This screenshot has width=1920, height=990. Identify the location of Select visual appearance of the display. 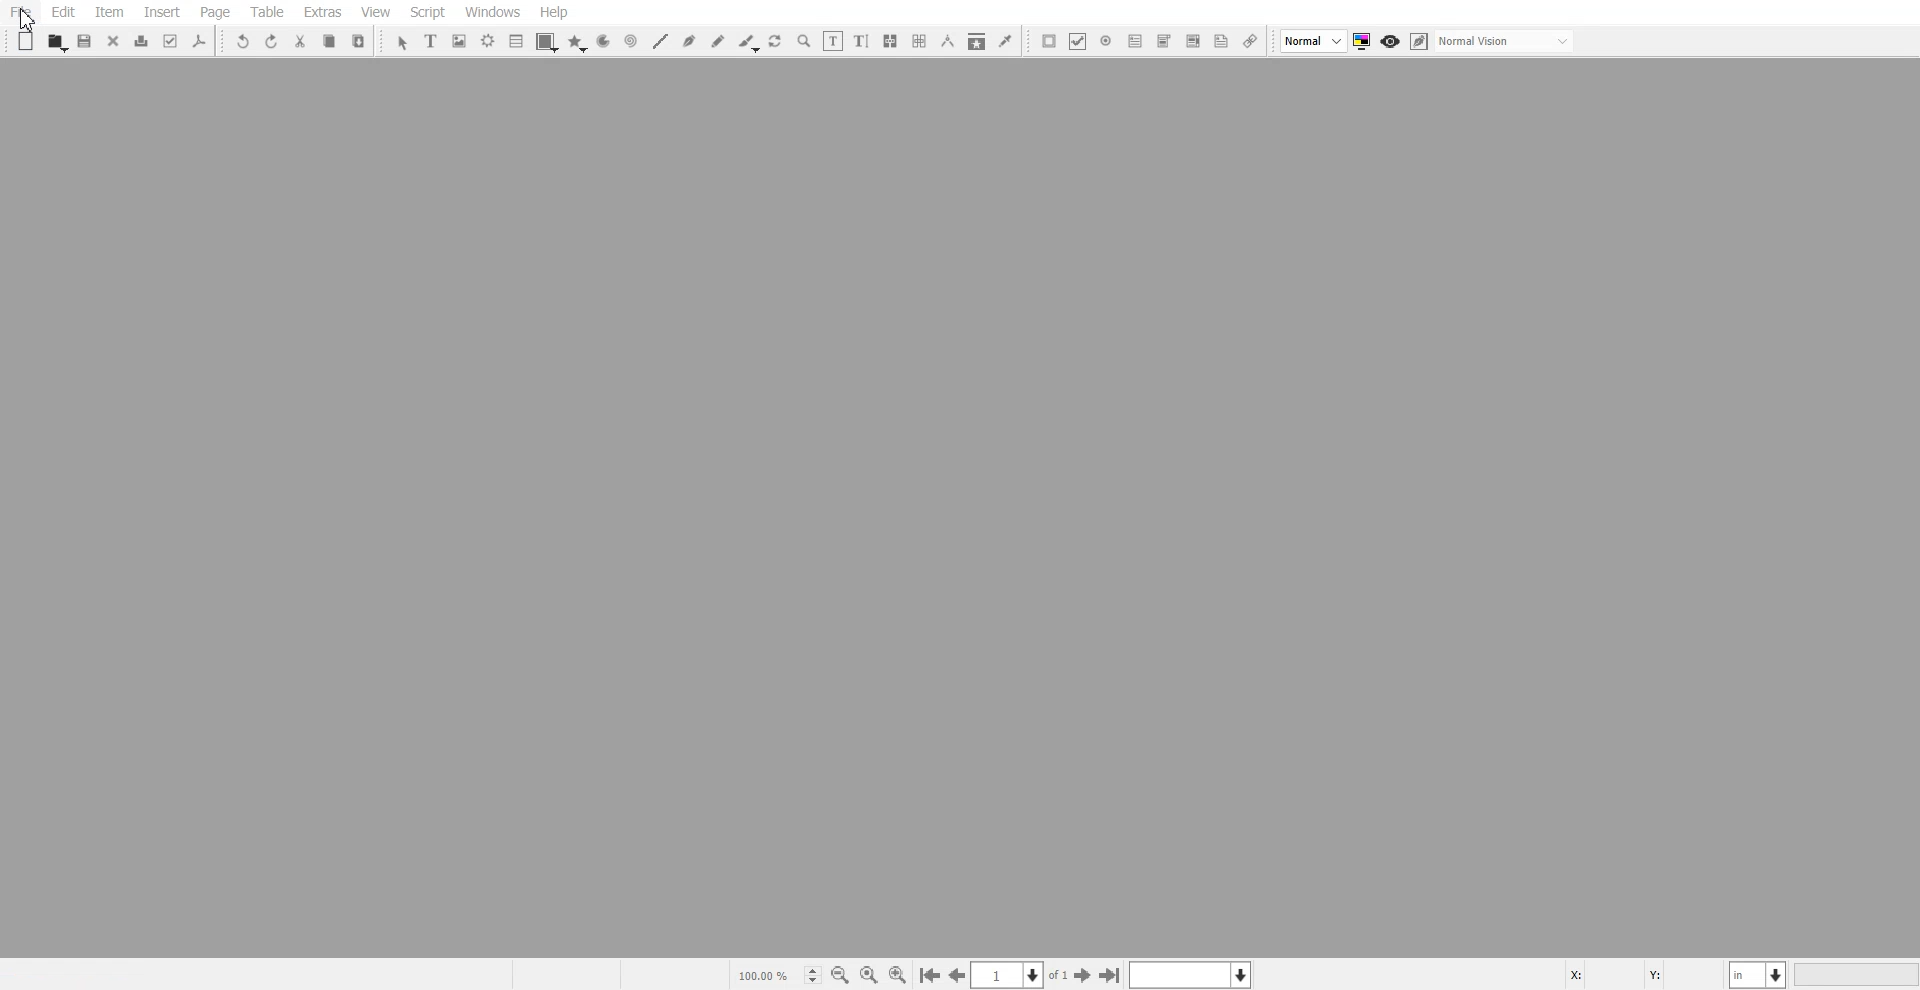
(1506, 42).